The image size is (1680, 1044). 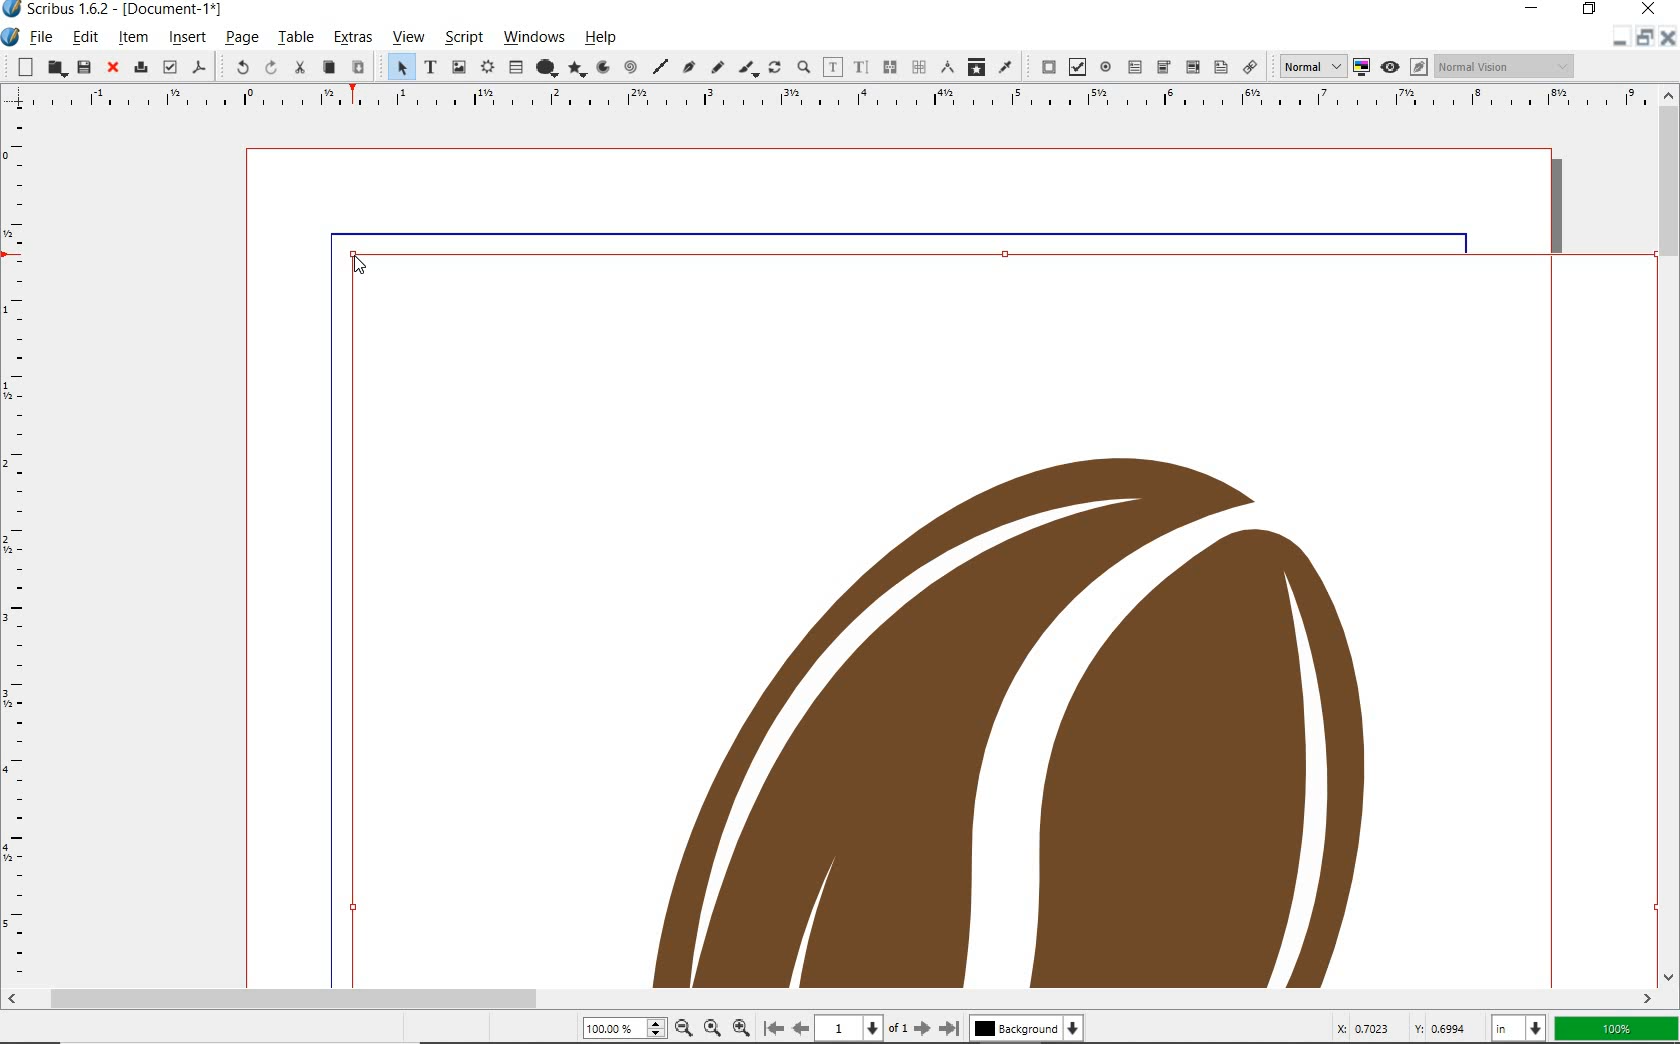 I want to click on Next Page, so click(x=924, y=1029).